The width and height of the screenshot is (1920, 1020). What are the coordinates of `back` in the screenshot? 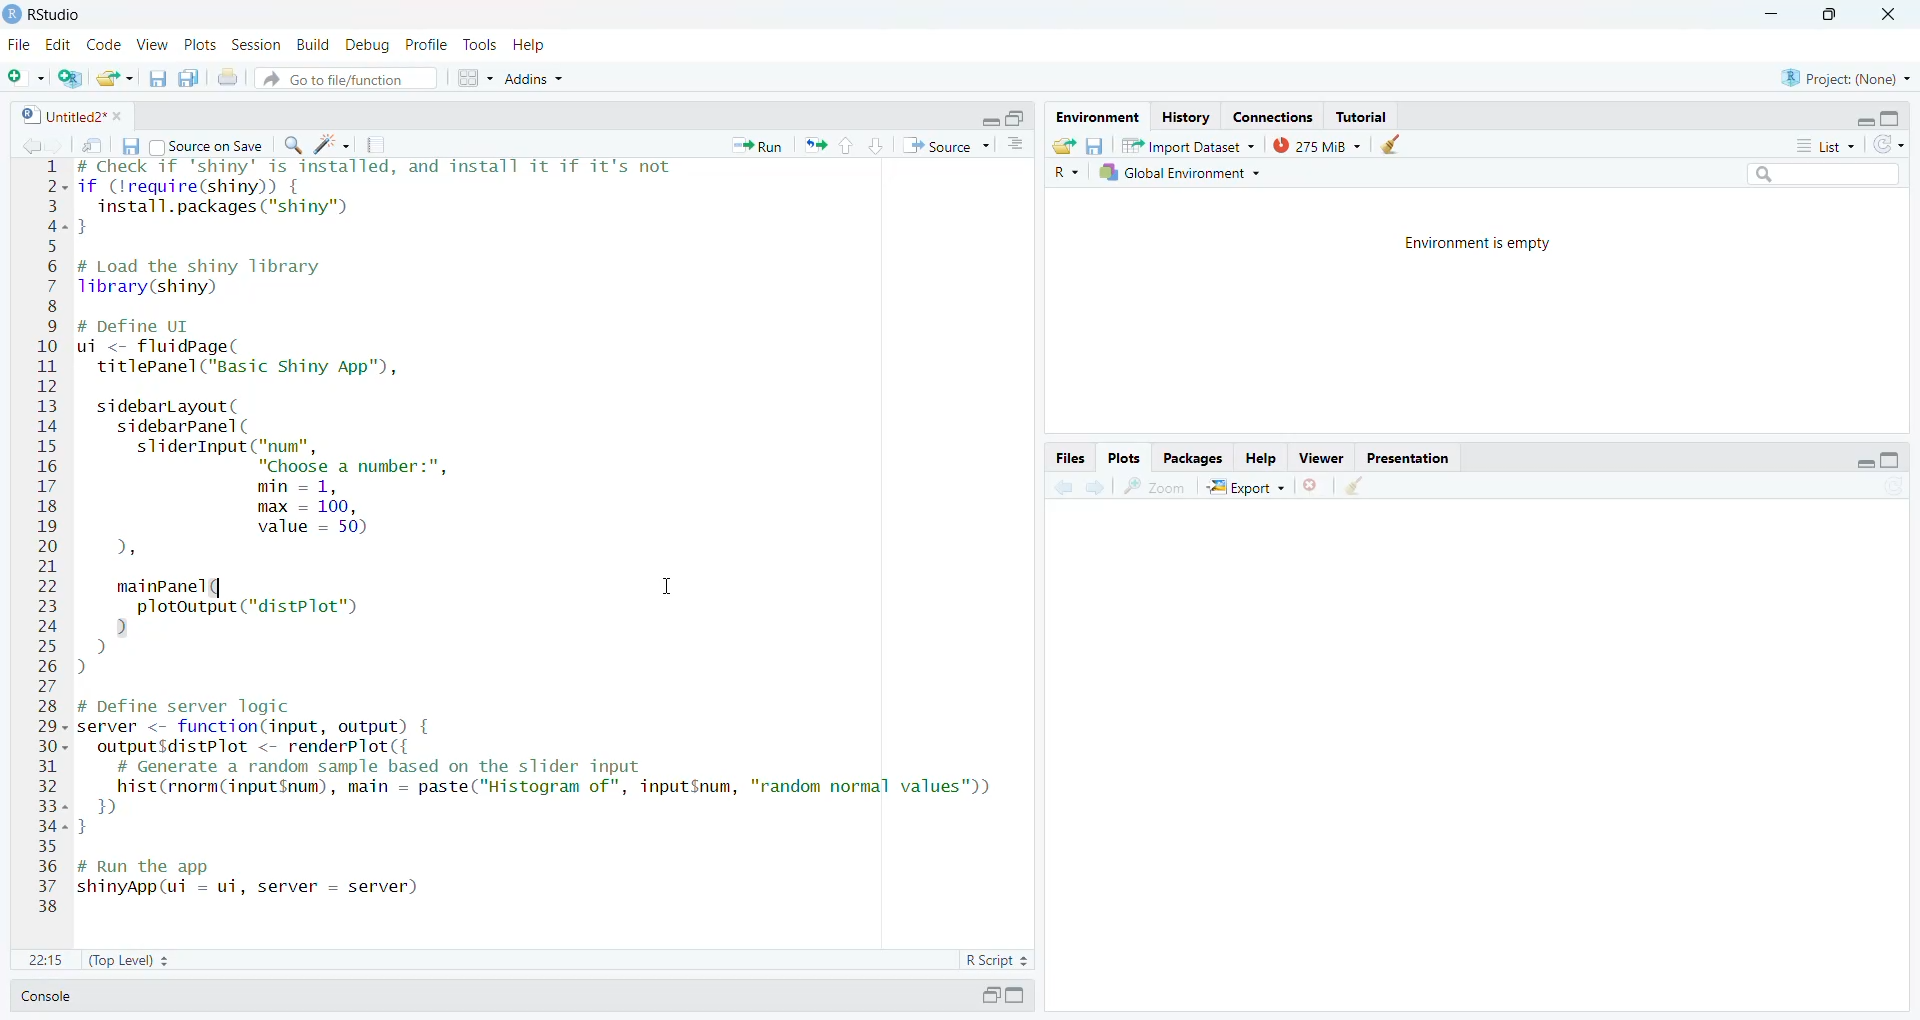 It's located at (28, 146).